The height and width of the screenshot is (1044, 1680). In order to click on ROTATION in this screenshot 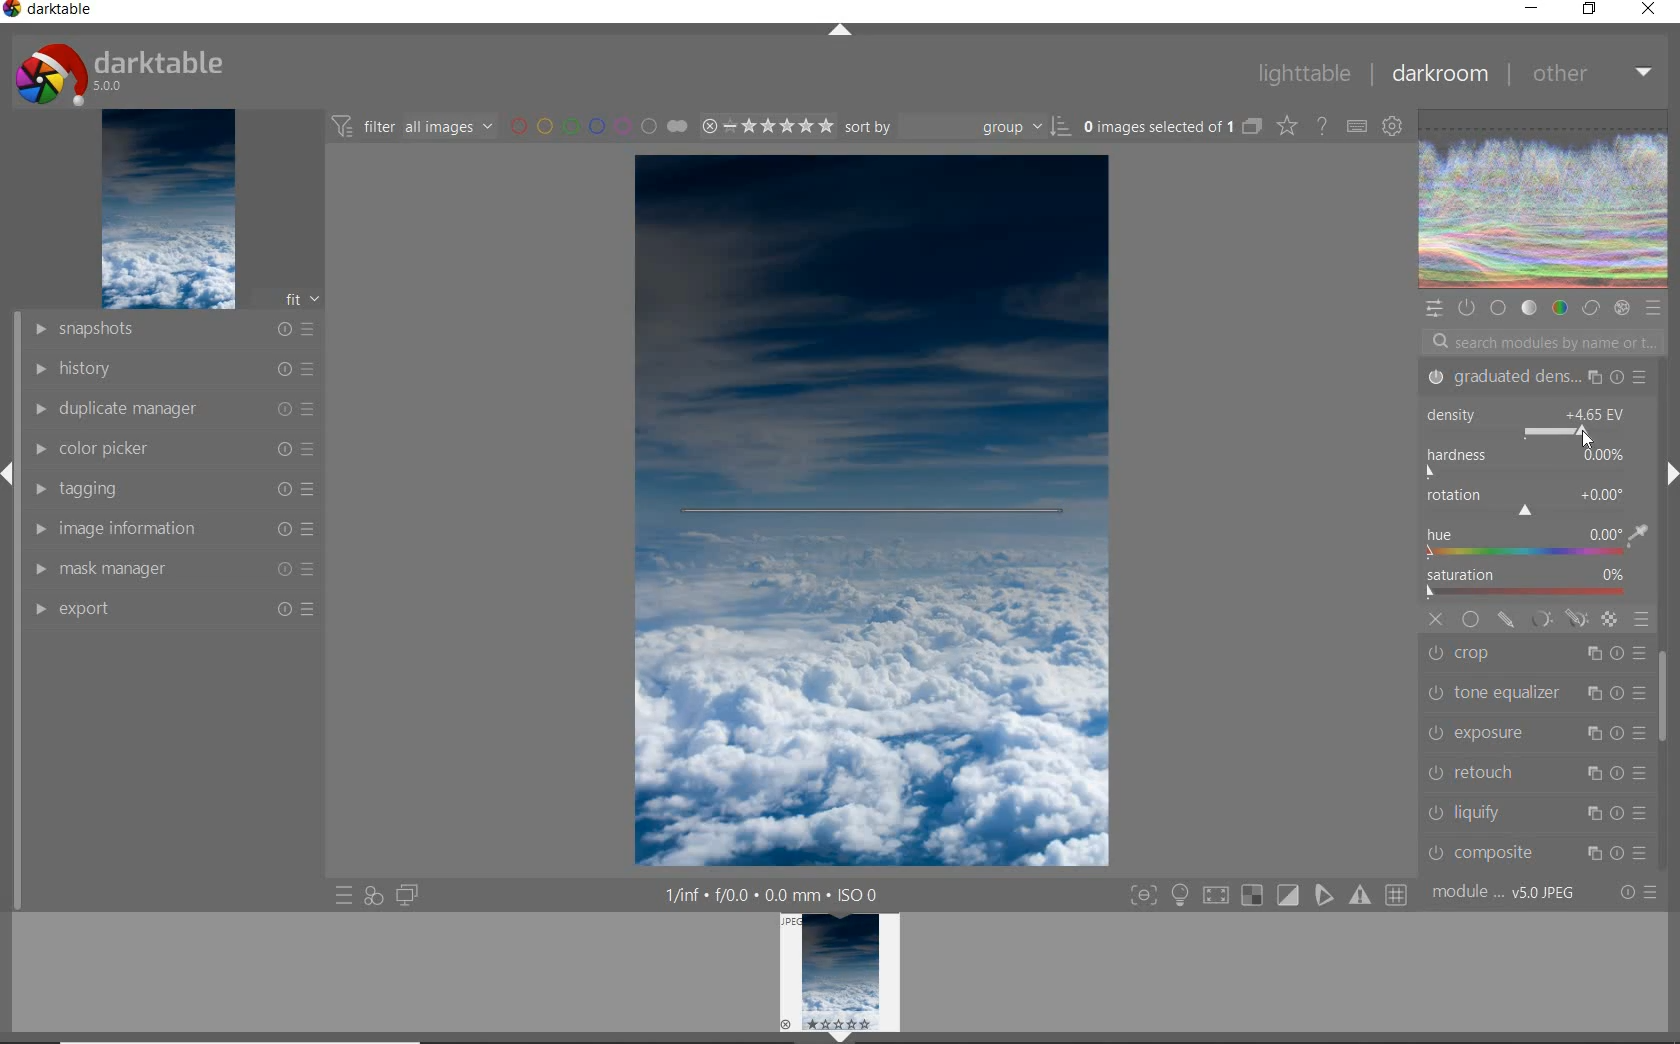, I will do `click(1528, 503)`.